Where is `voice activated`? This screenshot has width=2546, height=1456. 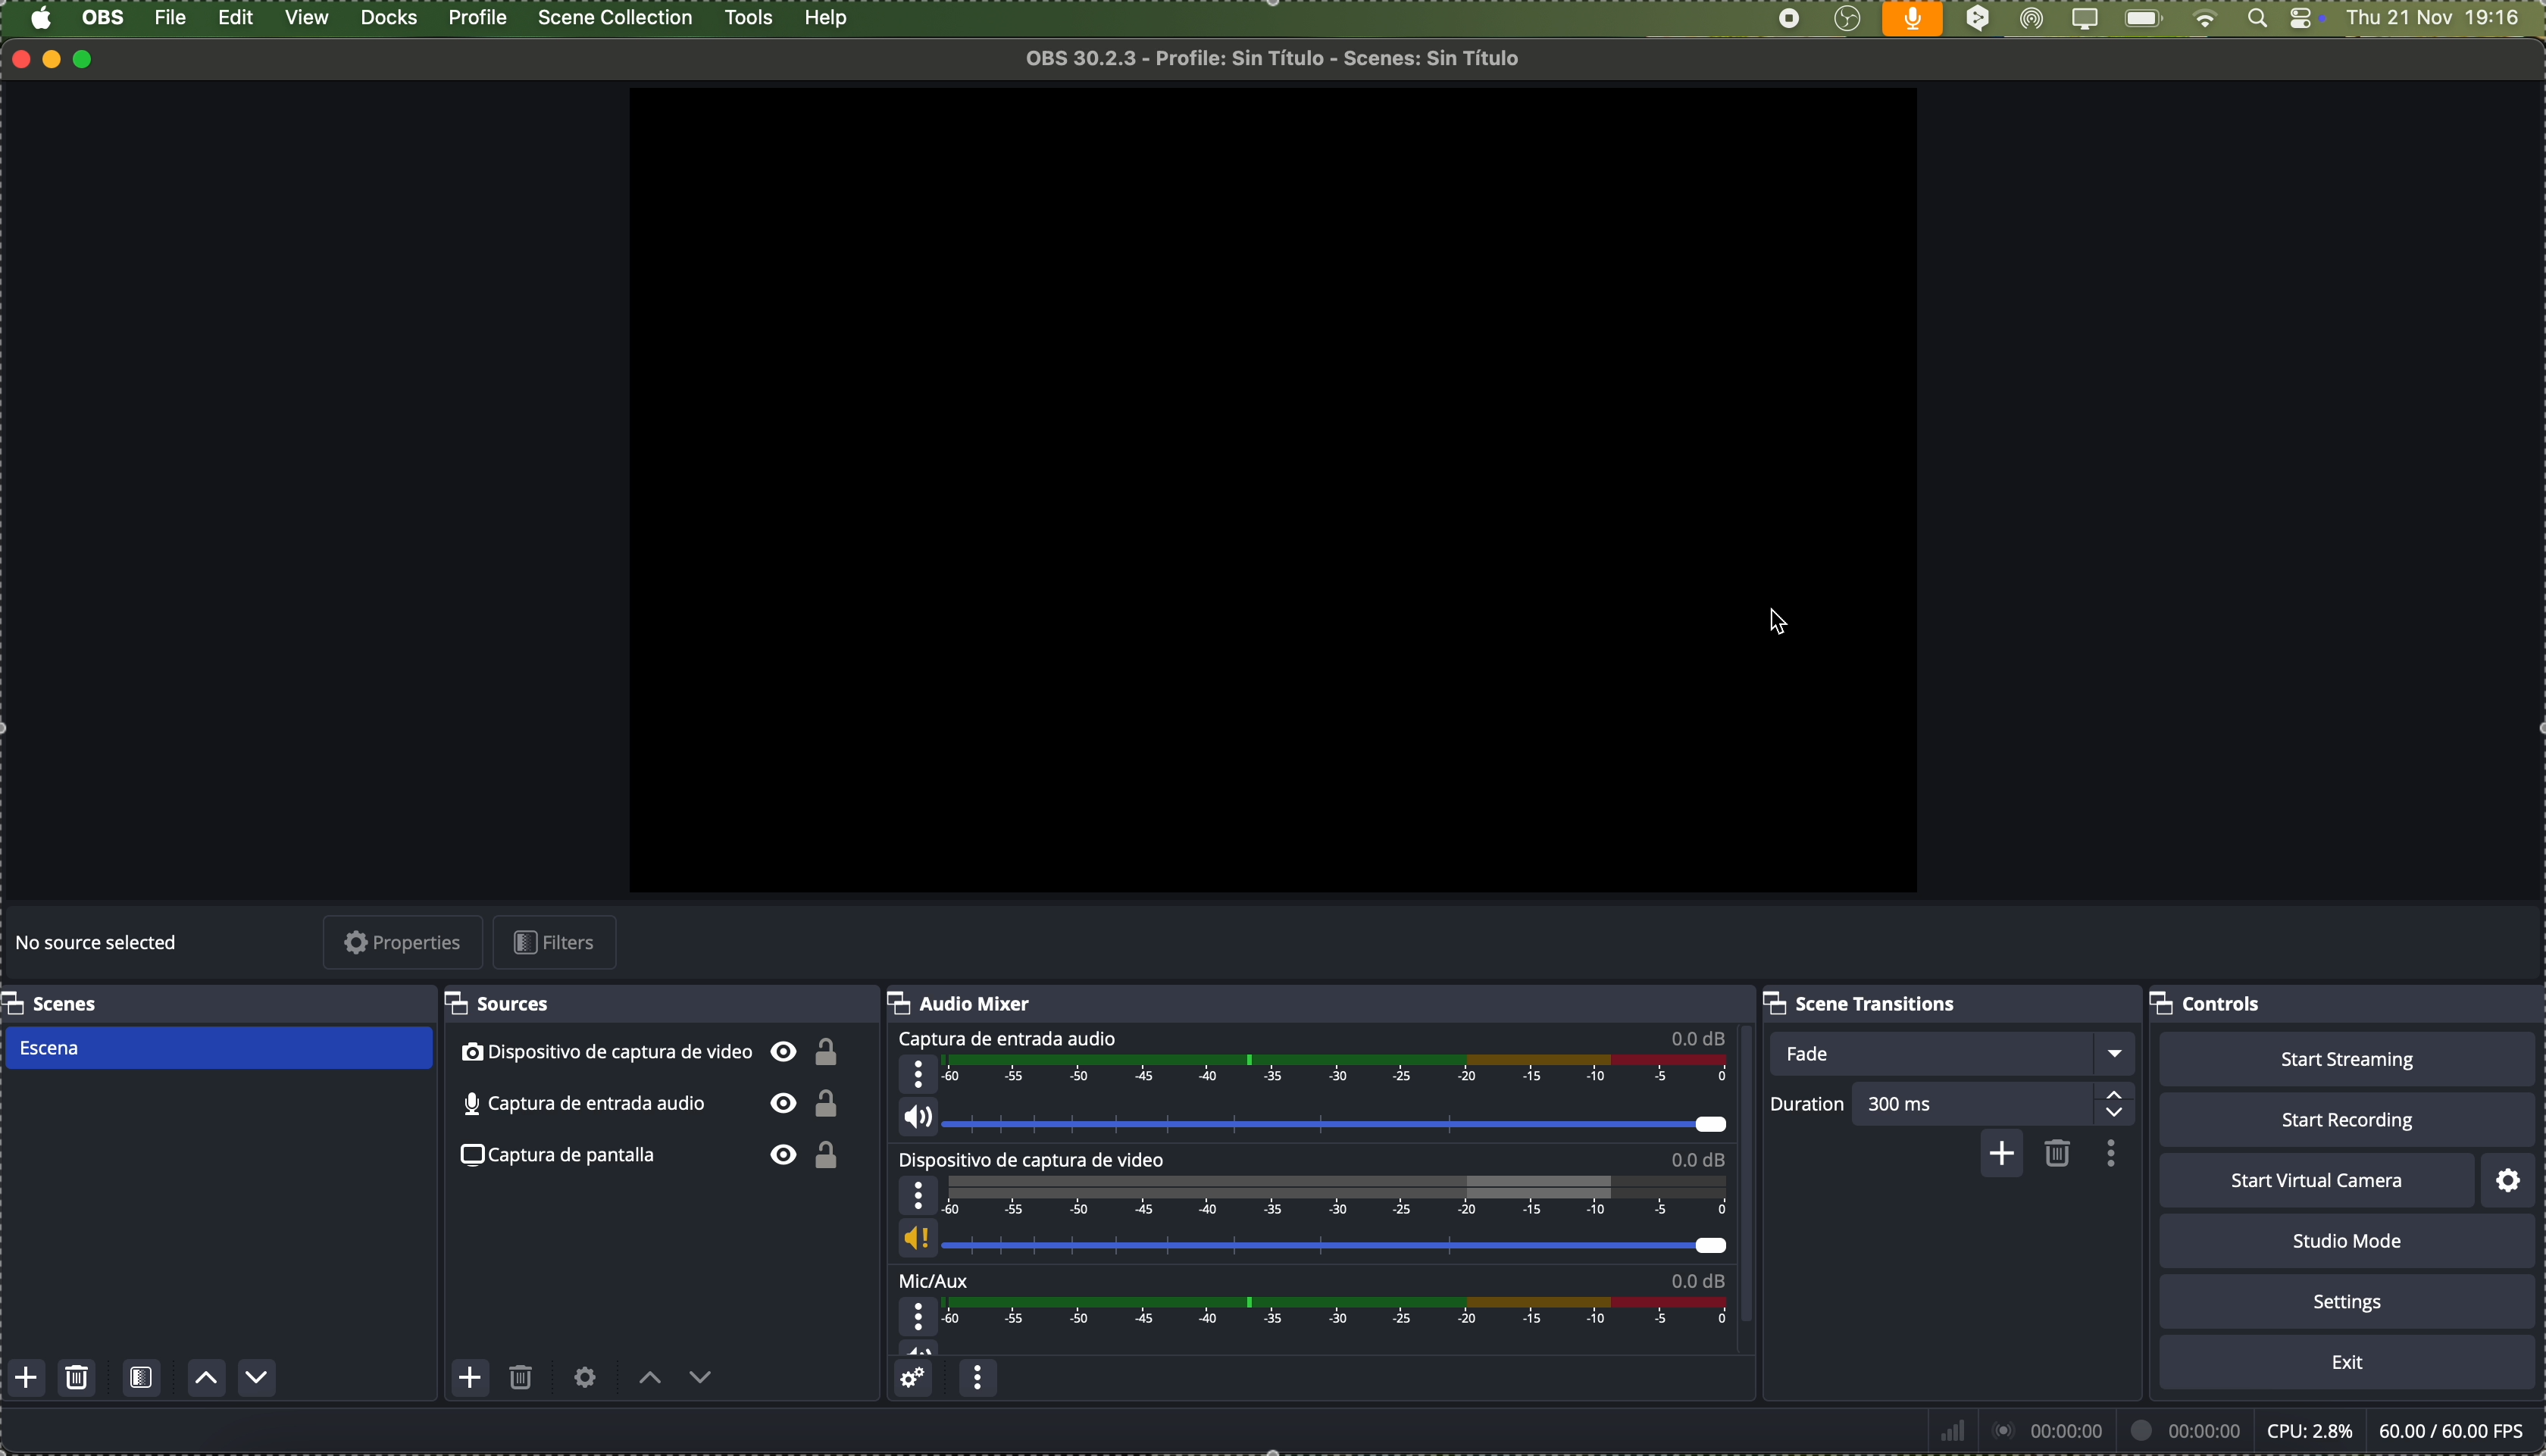
voice activated is located at coordinates (1913, 19).